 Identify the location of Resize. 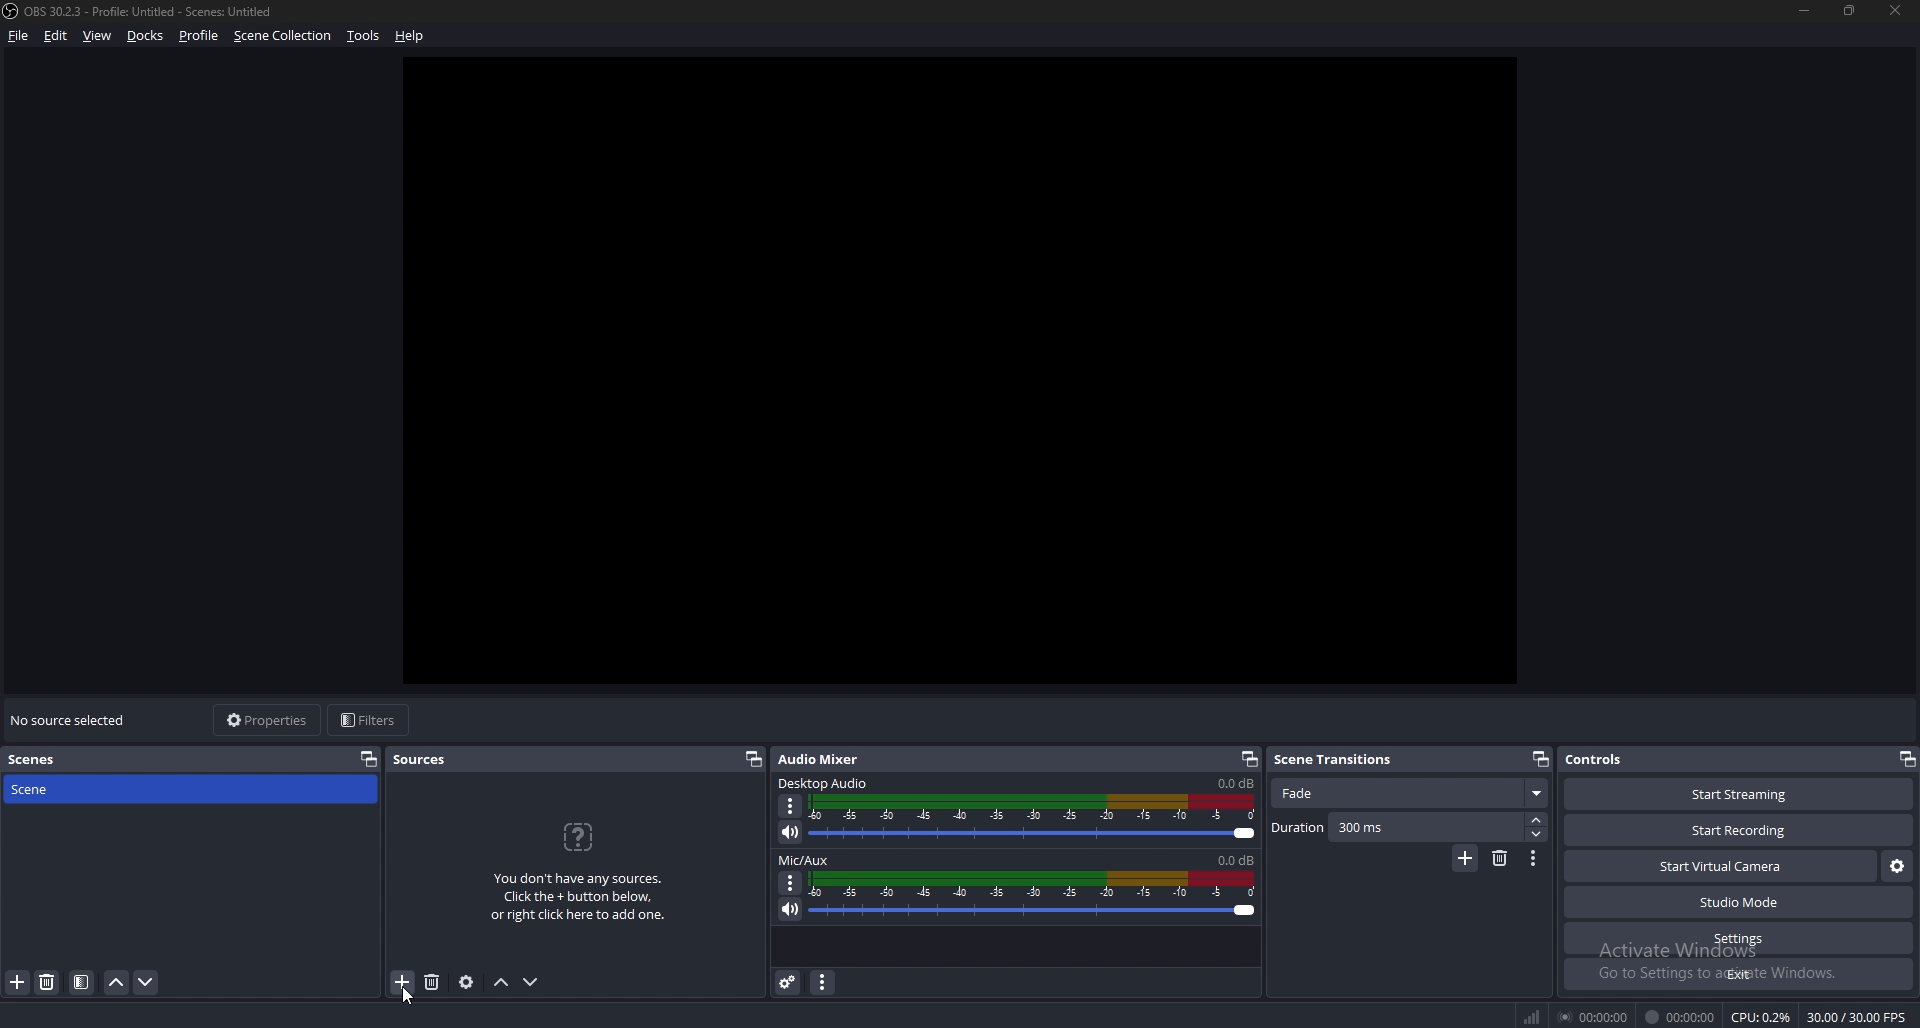
(1850, 9).